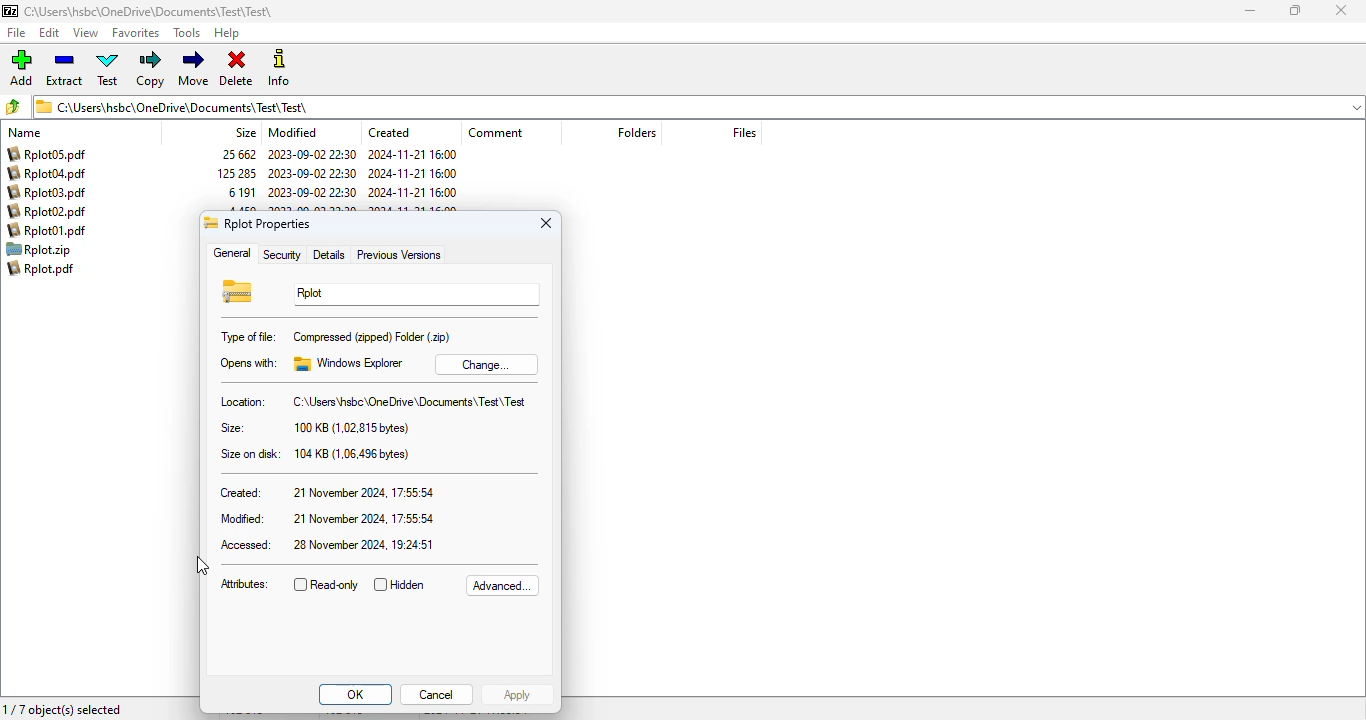 The height and width of the screenshot is (720, 1366). Describe the element at coordinates (151, 12) in the screenshot. I see `C:\Users\hsbc\OneDrive\Documents\Test\Test\` at that location.